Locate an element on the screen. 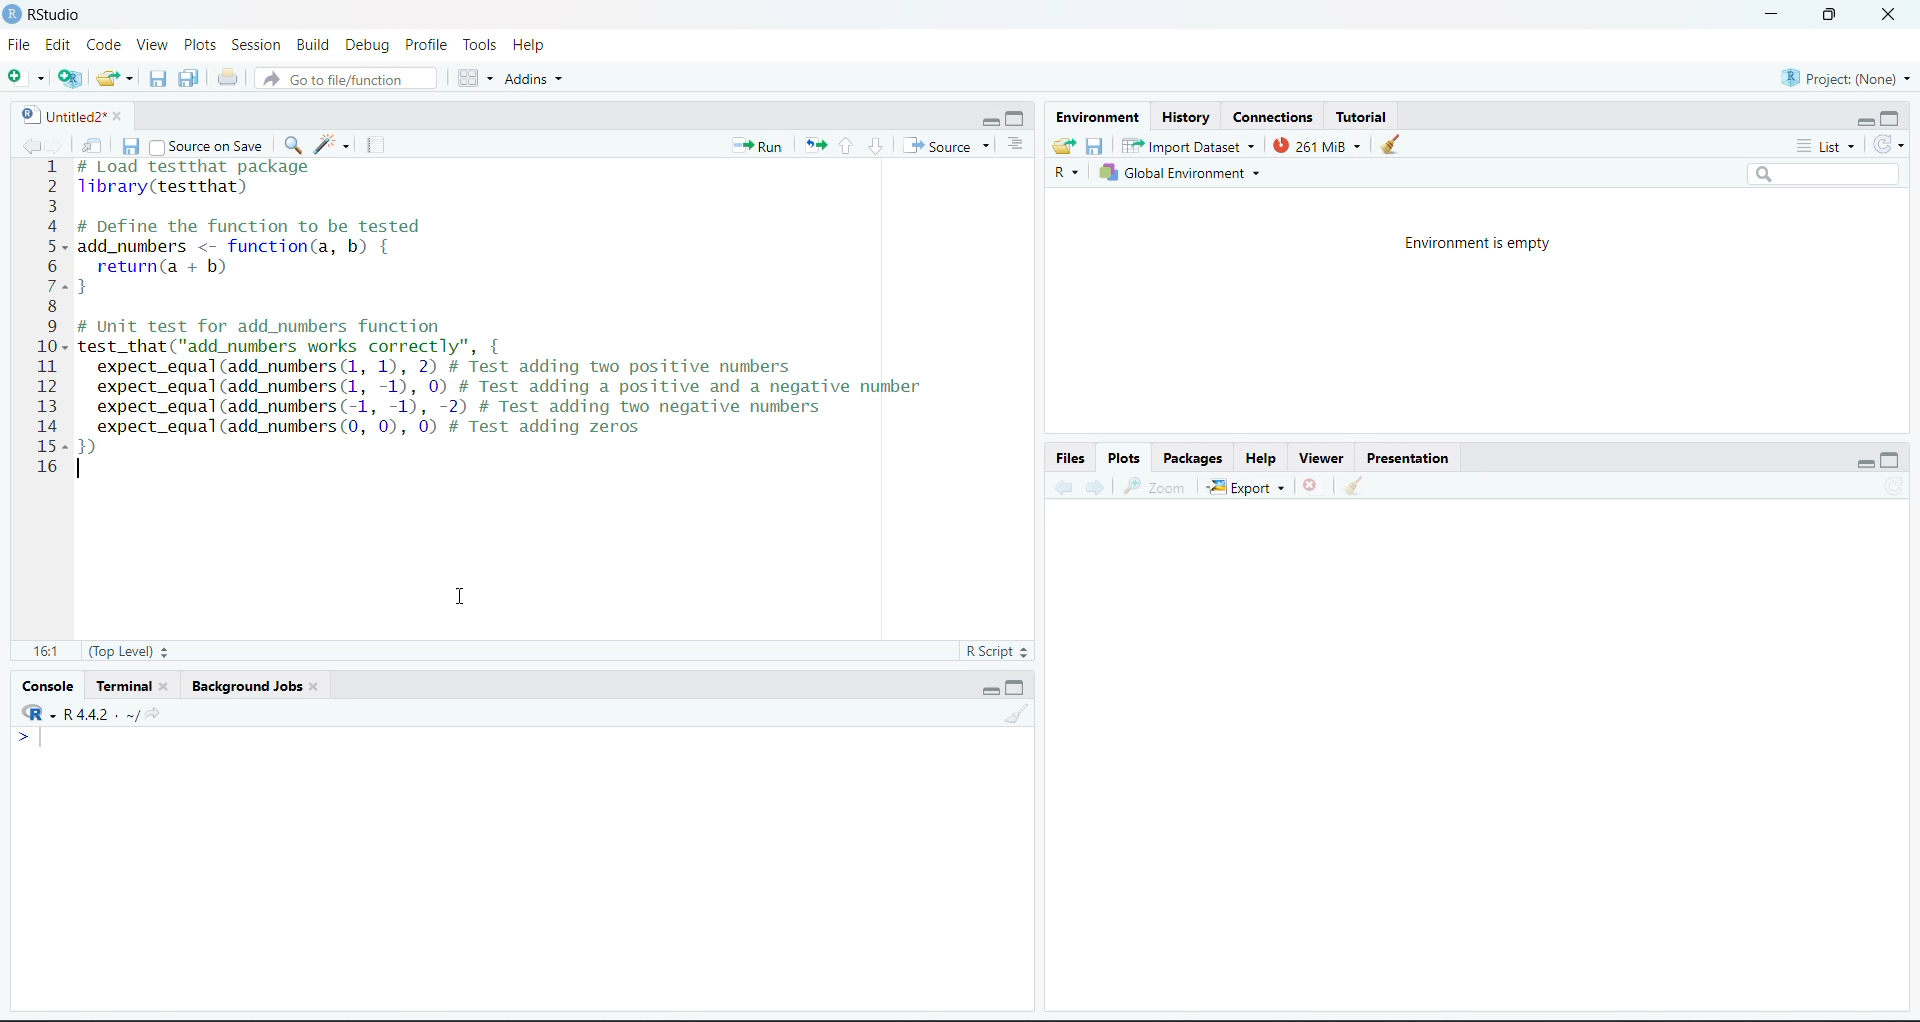 The width and height of the screenshot is (1920, 1022). Source on save is located at coordinates (206, 147).